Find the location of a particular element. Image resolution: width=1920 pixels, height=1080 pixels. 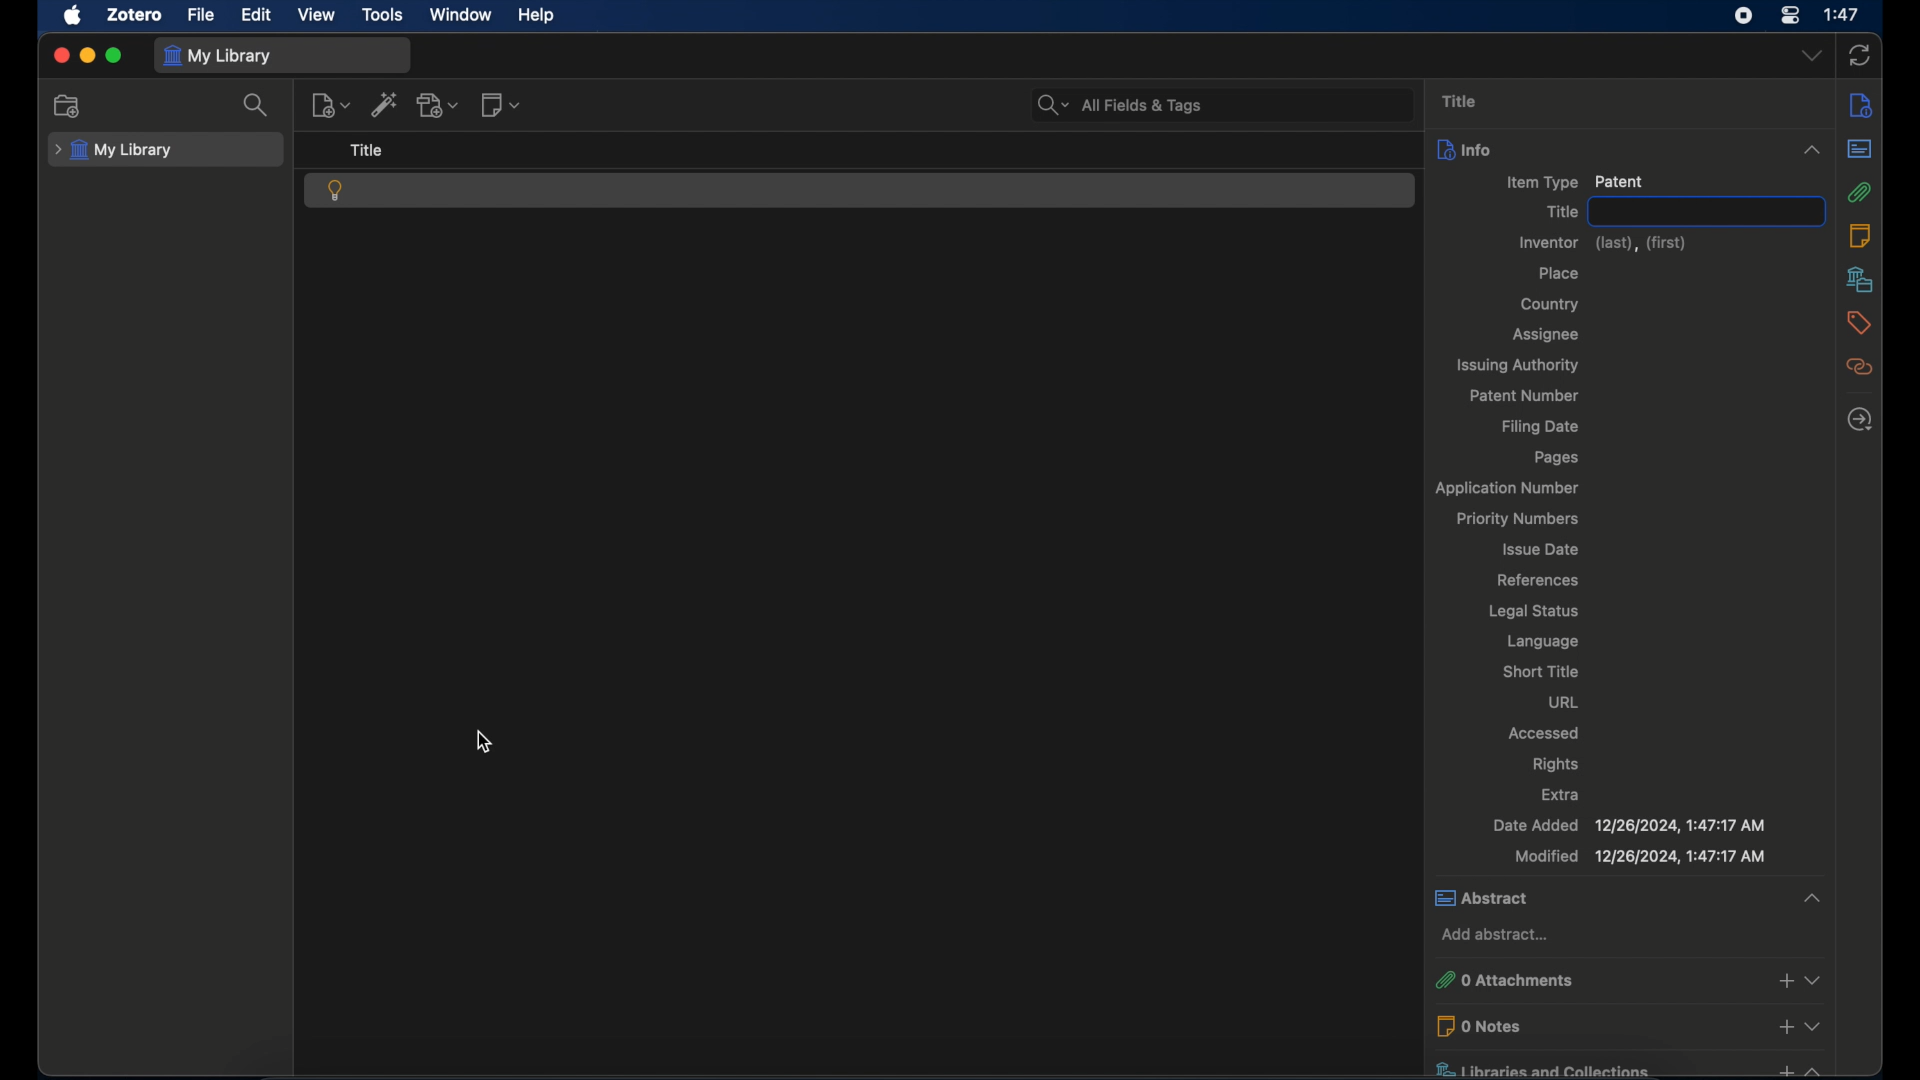

title is located at coordinates (1559, 212).